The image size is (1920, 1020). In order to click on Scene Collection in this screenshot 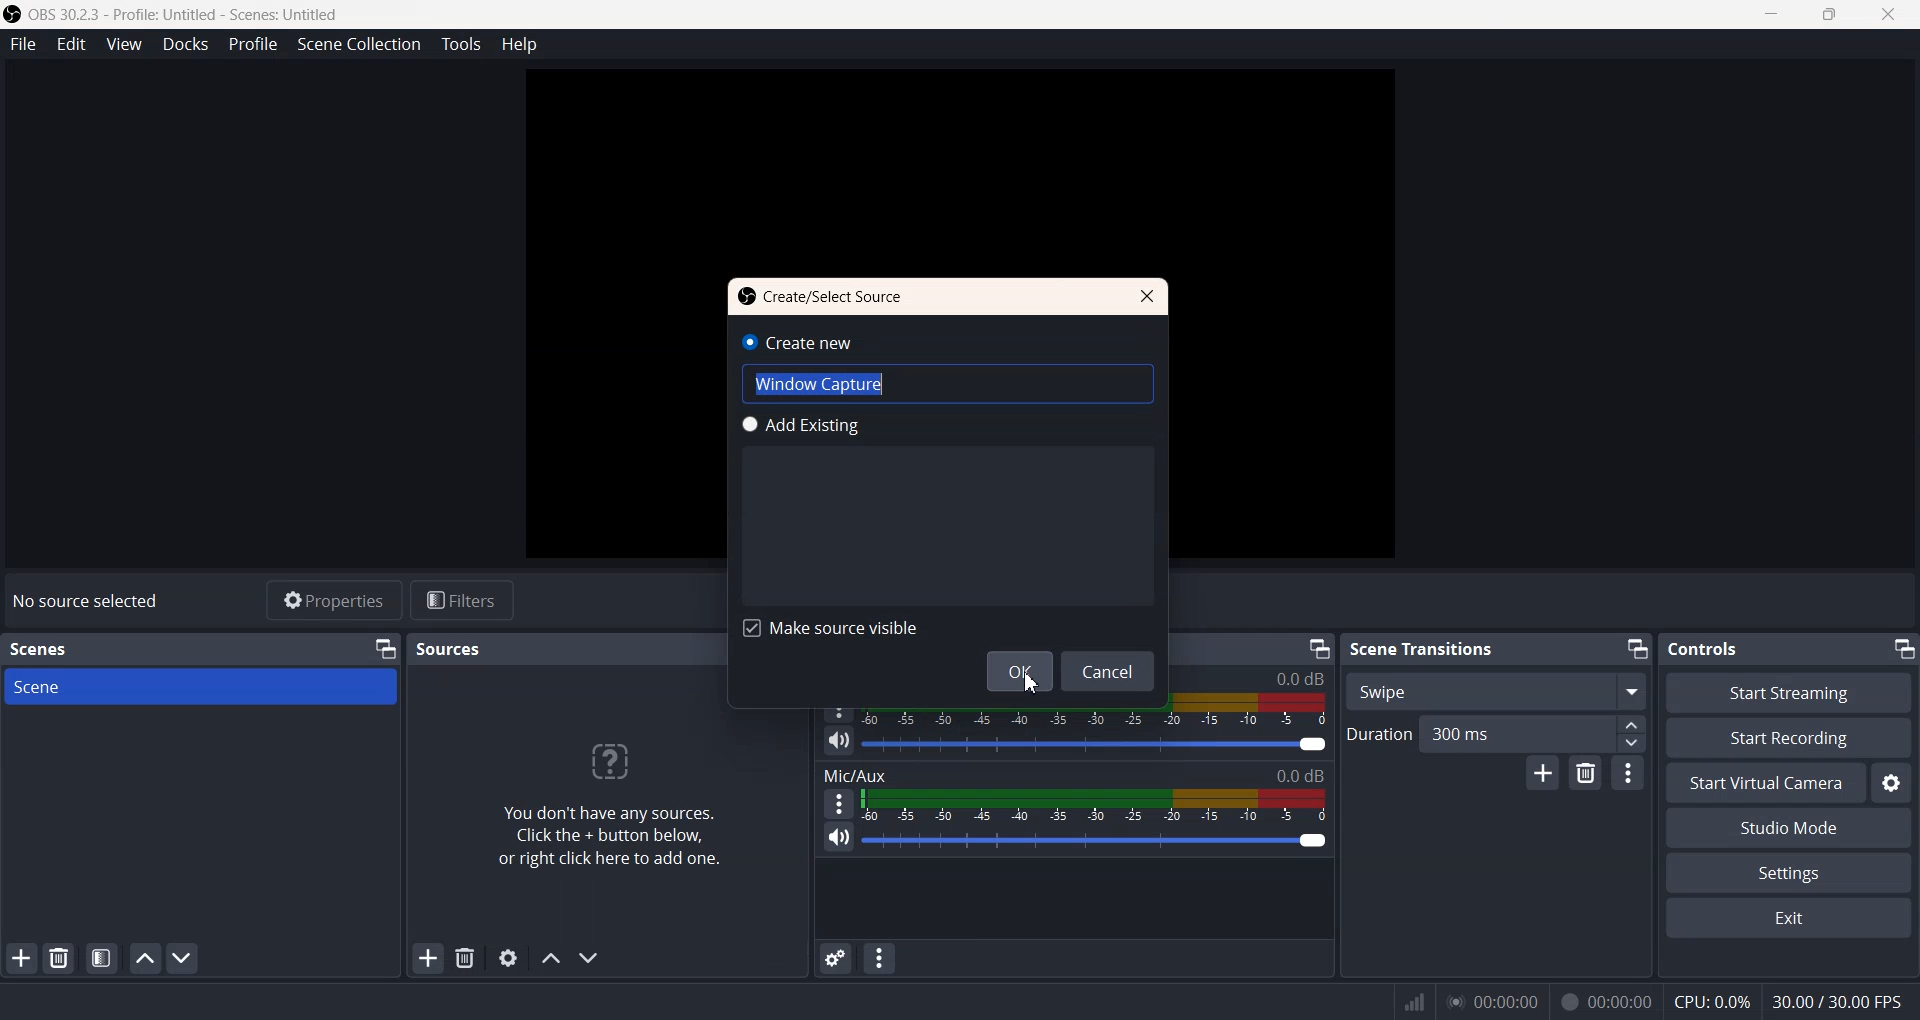, I will do `click(357, 44)`.